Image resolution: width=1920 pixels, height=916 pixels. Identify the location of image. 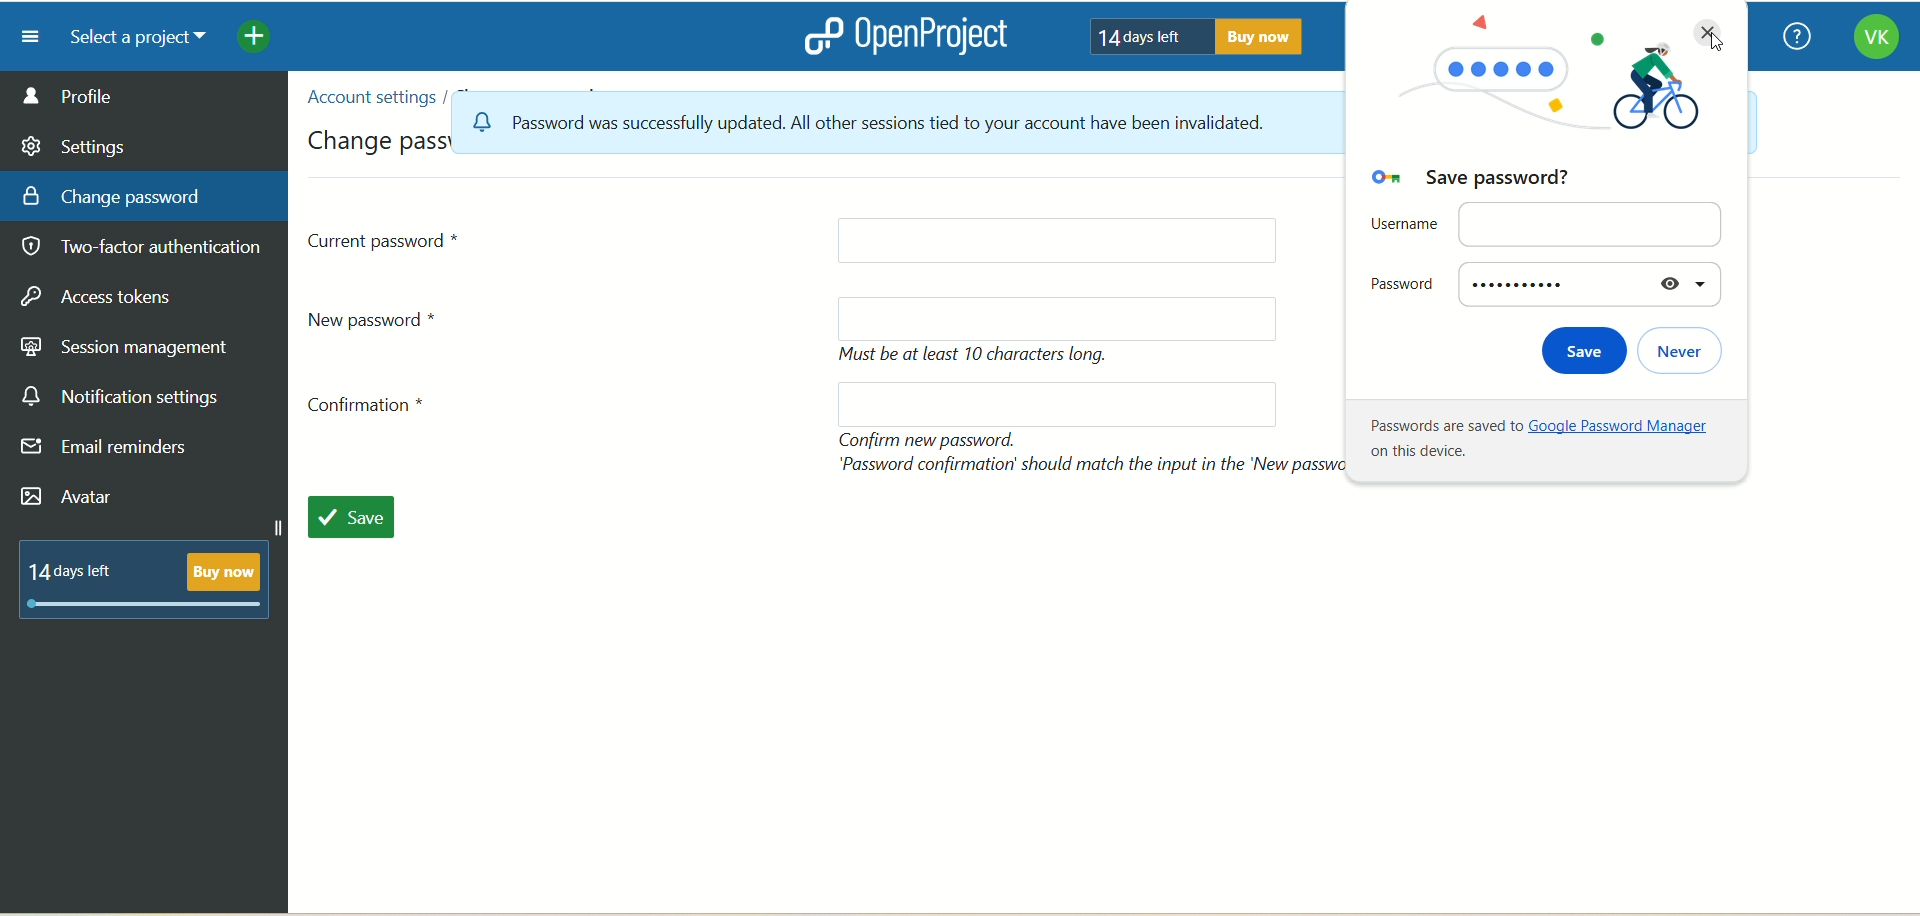
(1539, 99).